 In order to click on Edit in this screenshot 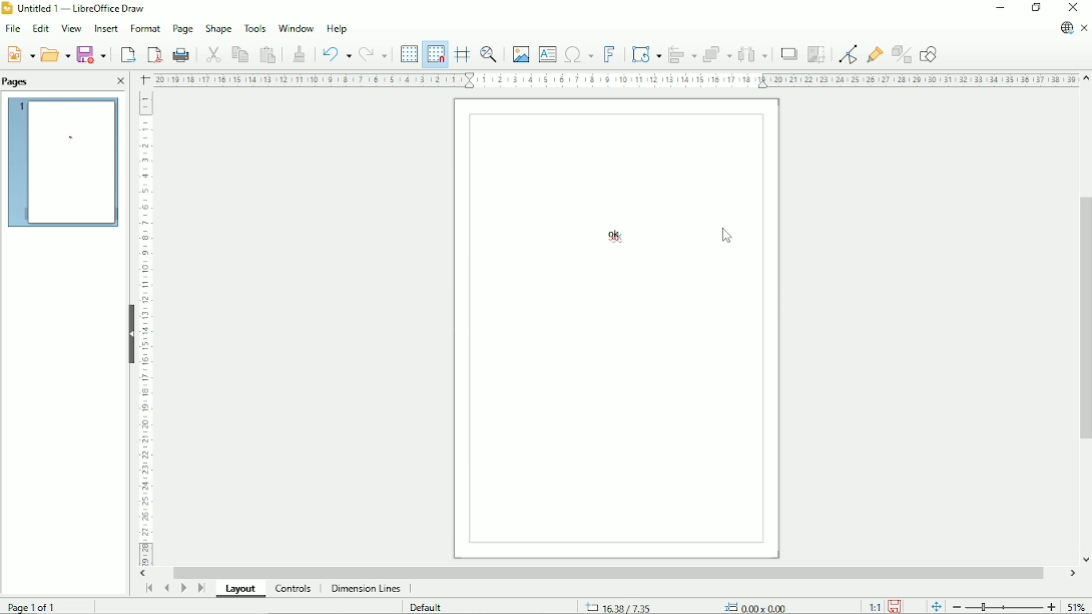, I will do `click(40, 28)`.